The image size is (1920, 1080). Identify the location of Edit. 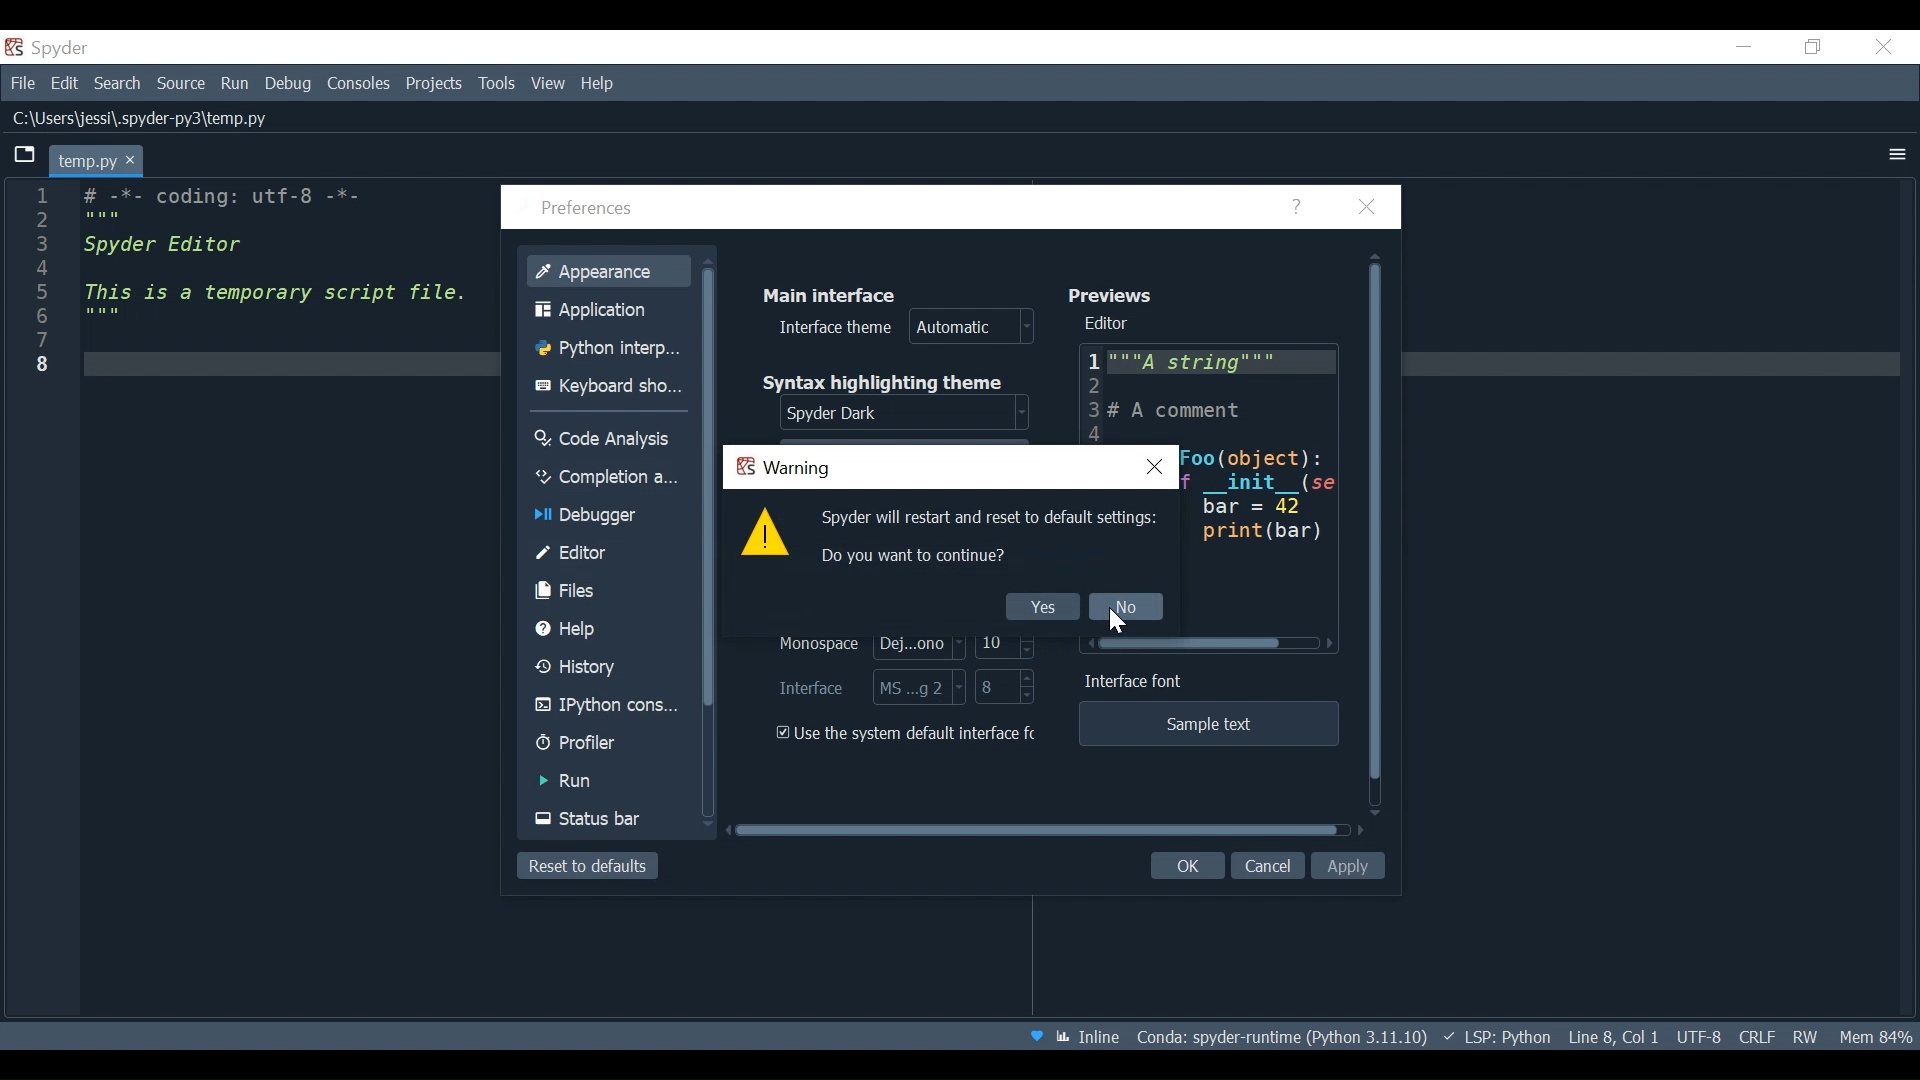
(67, 85).